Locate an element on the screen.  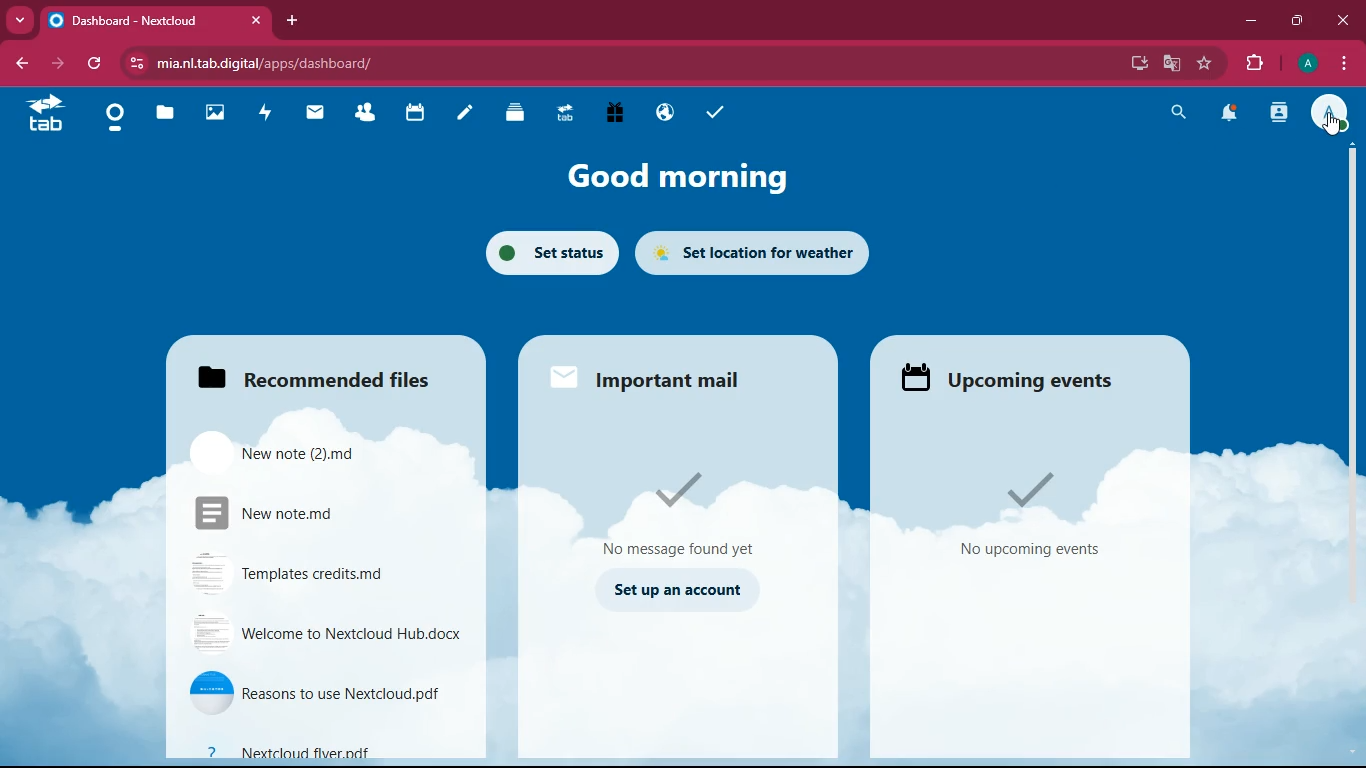
close tab is located at coordinates (259, 21).